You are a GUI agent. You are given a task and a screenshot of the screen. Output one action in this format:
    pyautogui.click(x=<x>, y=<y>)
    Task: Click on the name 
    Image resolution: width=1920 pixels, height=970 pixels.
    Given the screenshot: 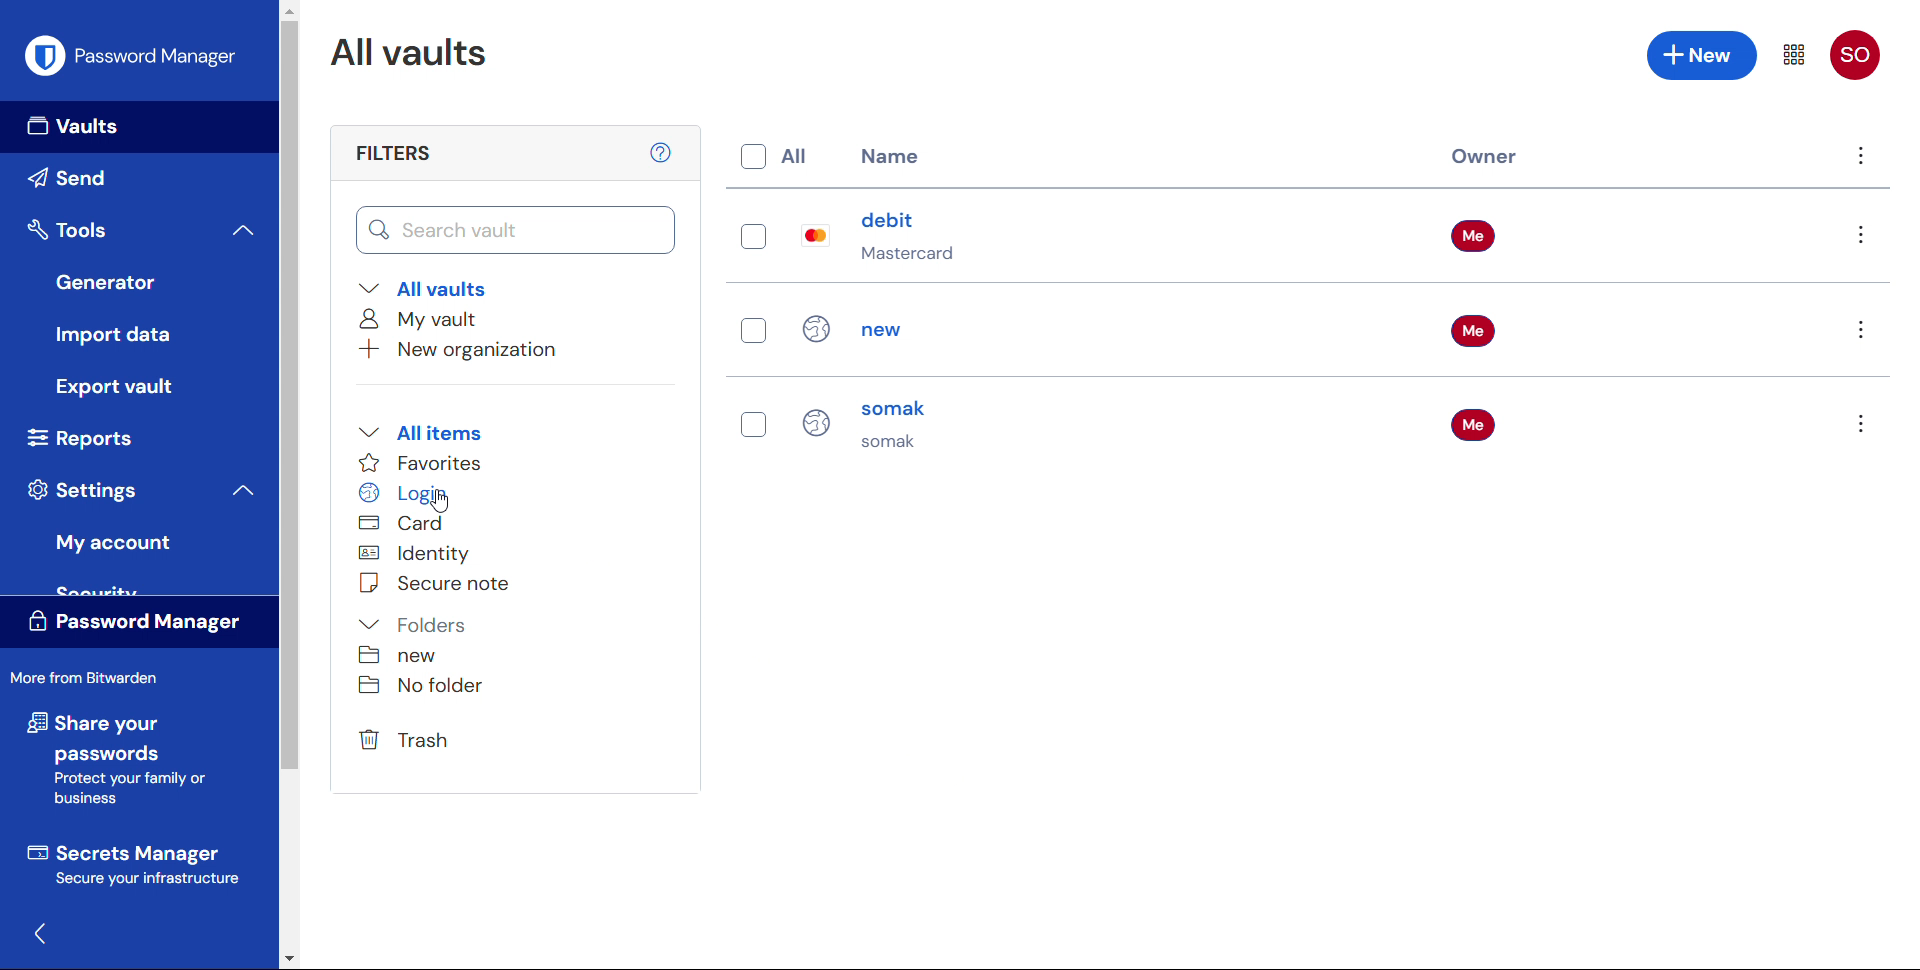 What is the action you would take?
    pyautogui.click(x=892, y=156)
    